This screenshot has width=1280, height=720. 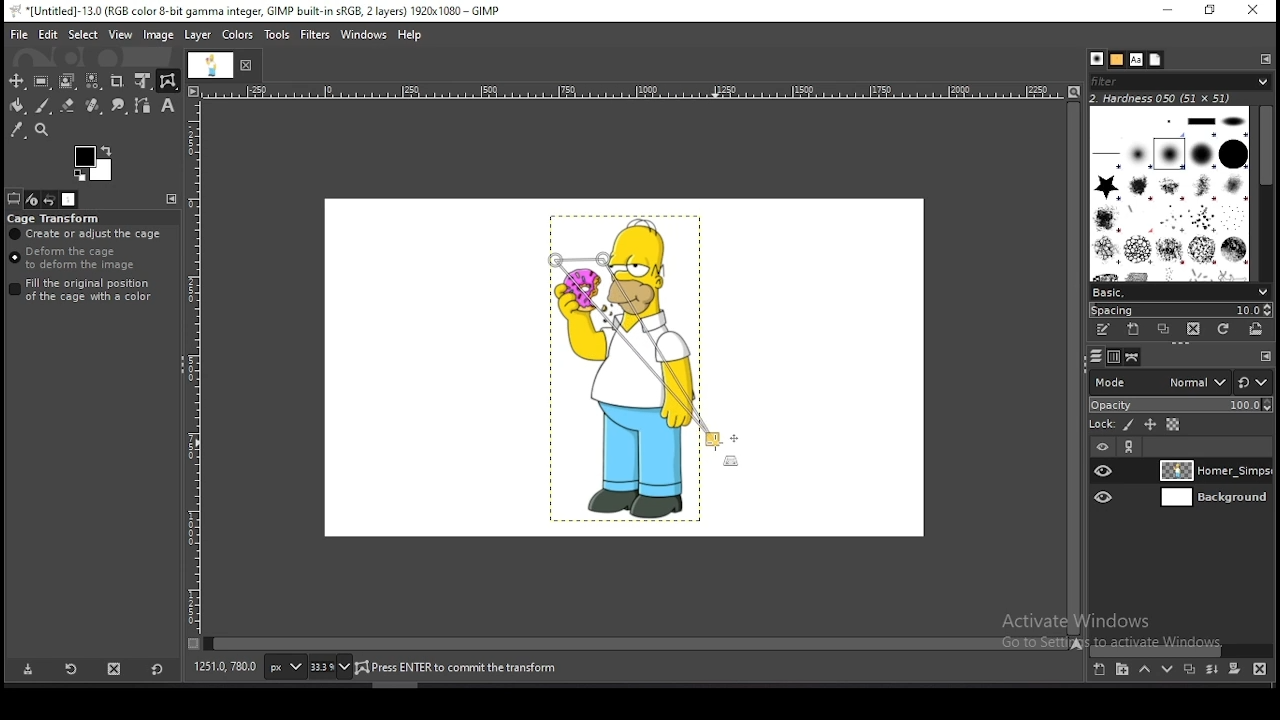 I want to click on close window, so click(x=1252, y=12).